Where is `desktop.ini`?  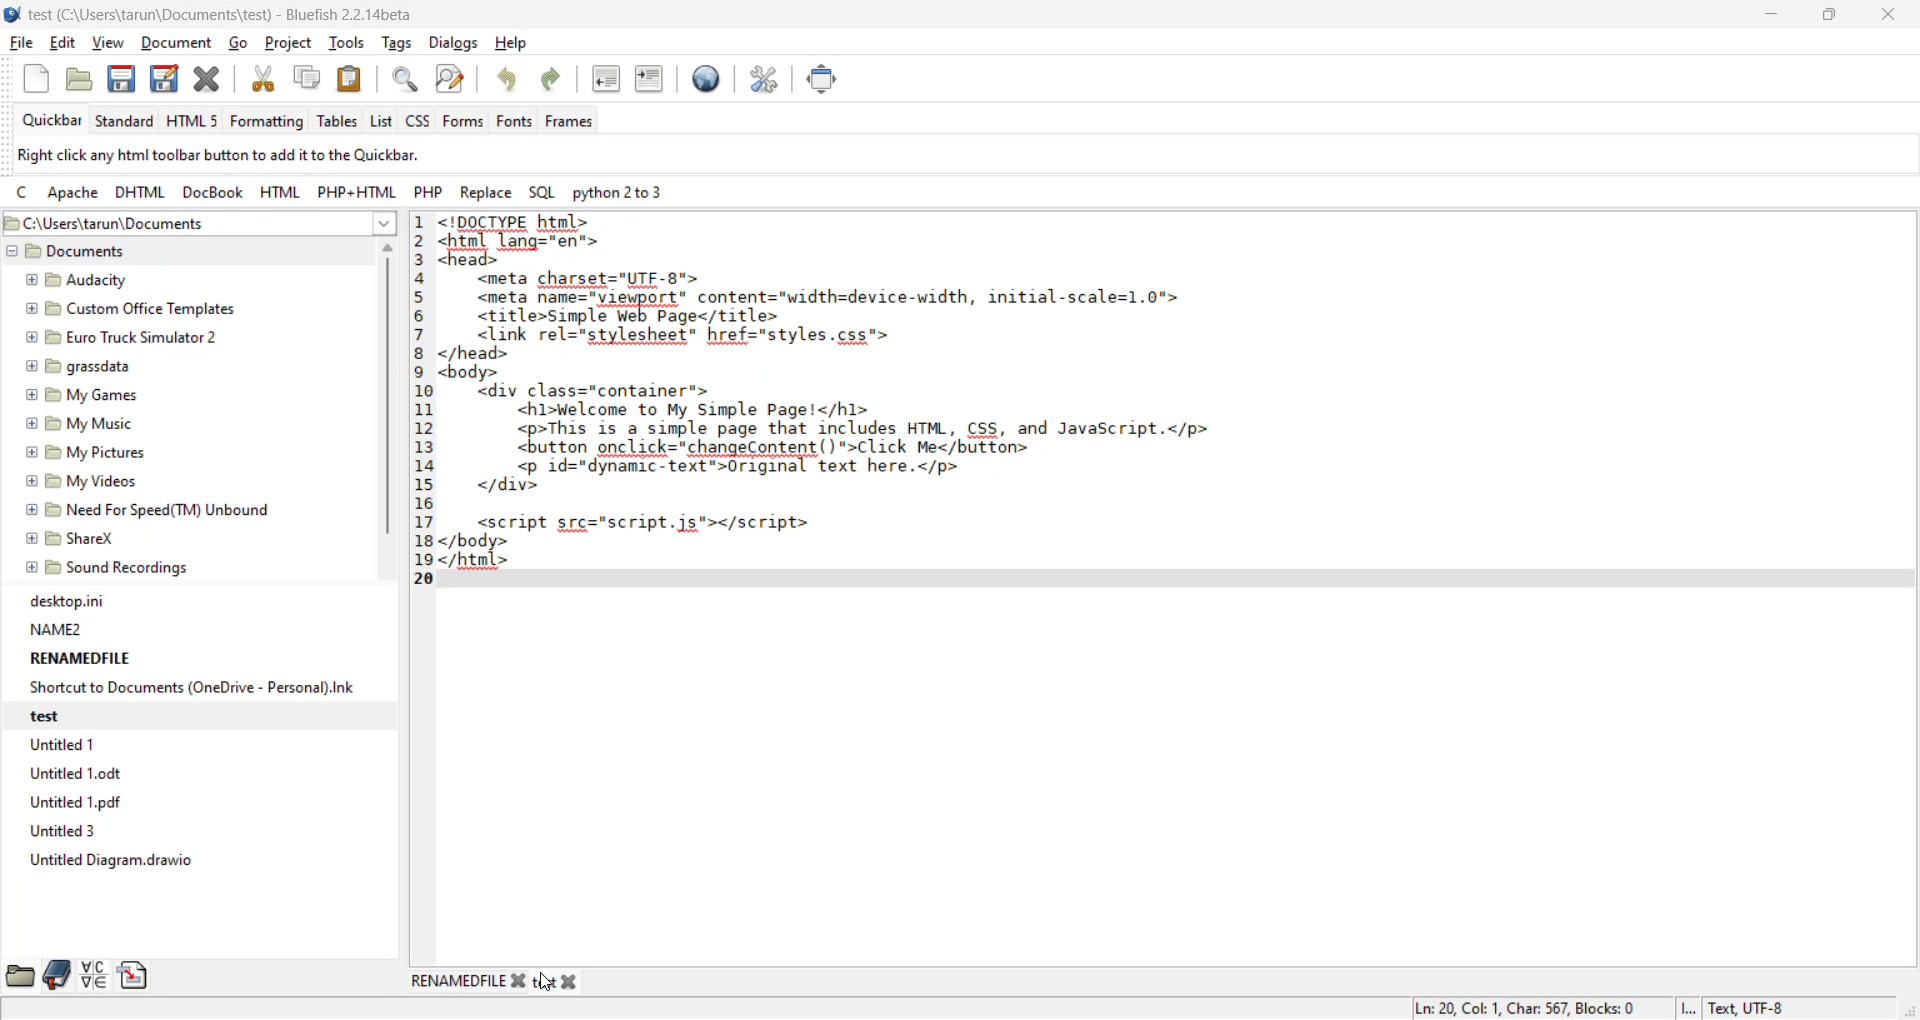 desktop.ini is located at coordinates (74, 598).